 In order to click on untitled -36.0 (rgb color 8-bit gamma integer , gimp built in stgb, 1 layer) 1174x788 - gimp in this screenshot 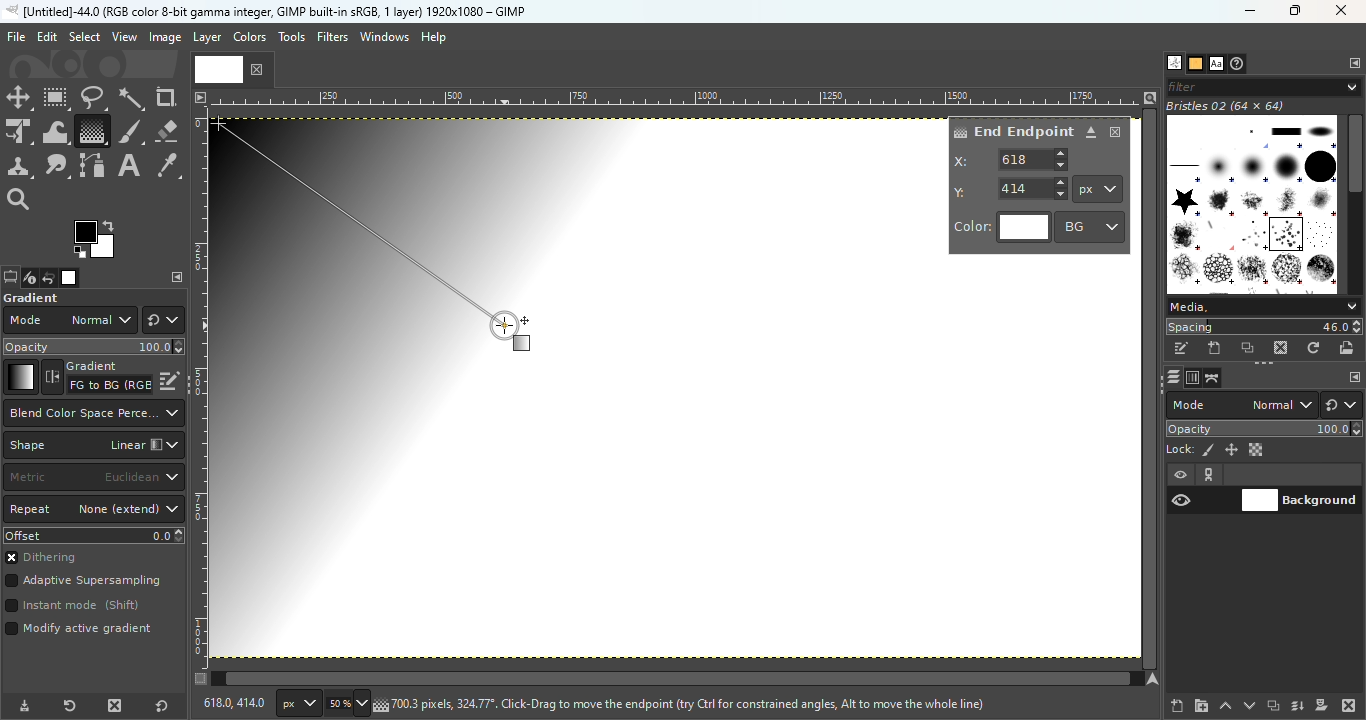, I will do `click(265, 11)`.